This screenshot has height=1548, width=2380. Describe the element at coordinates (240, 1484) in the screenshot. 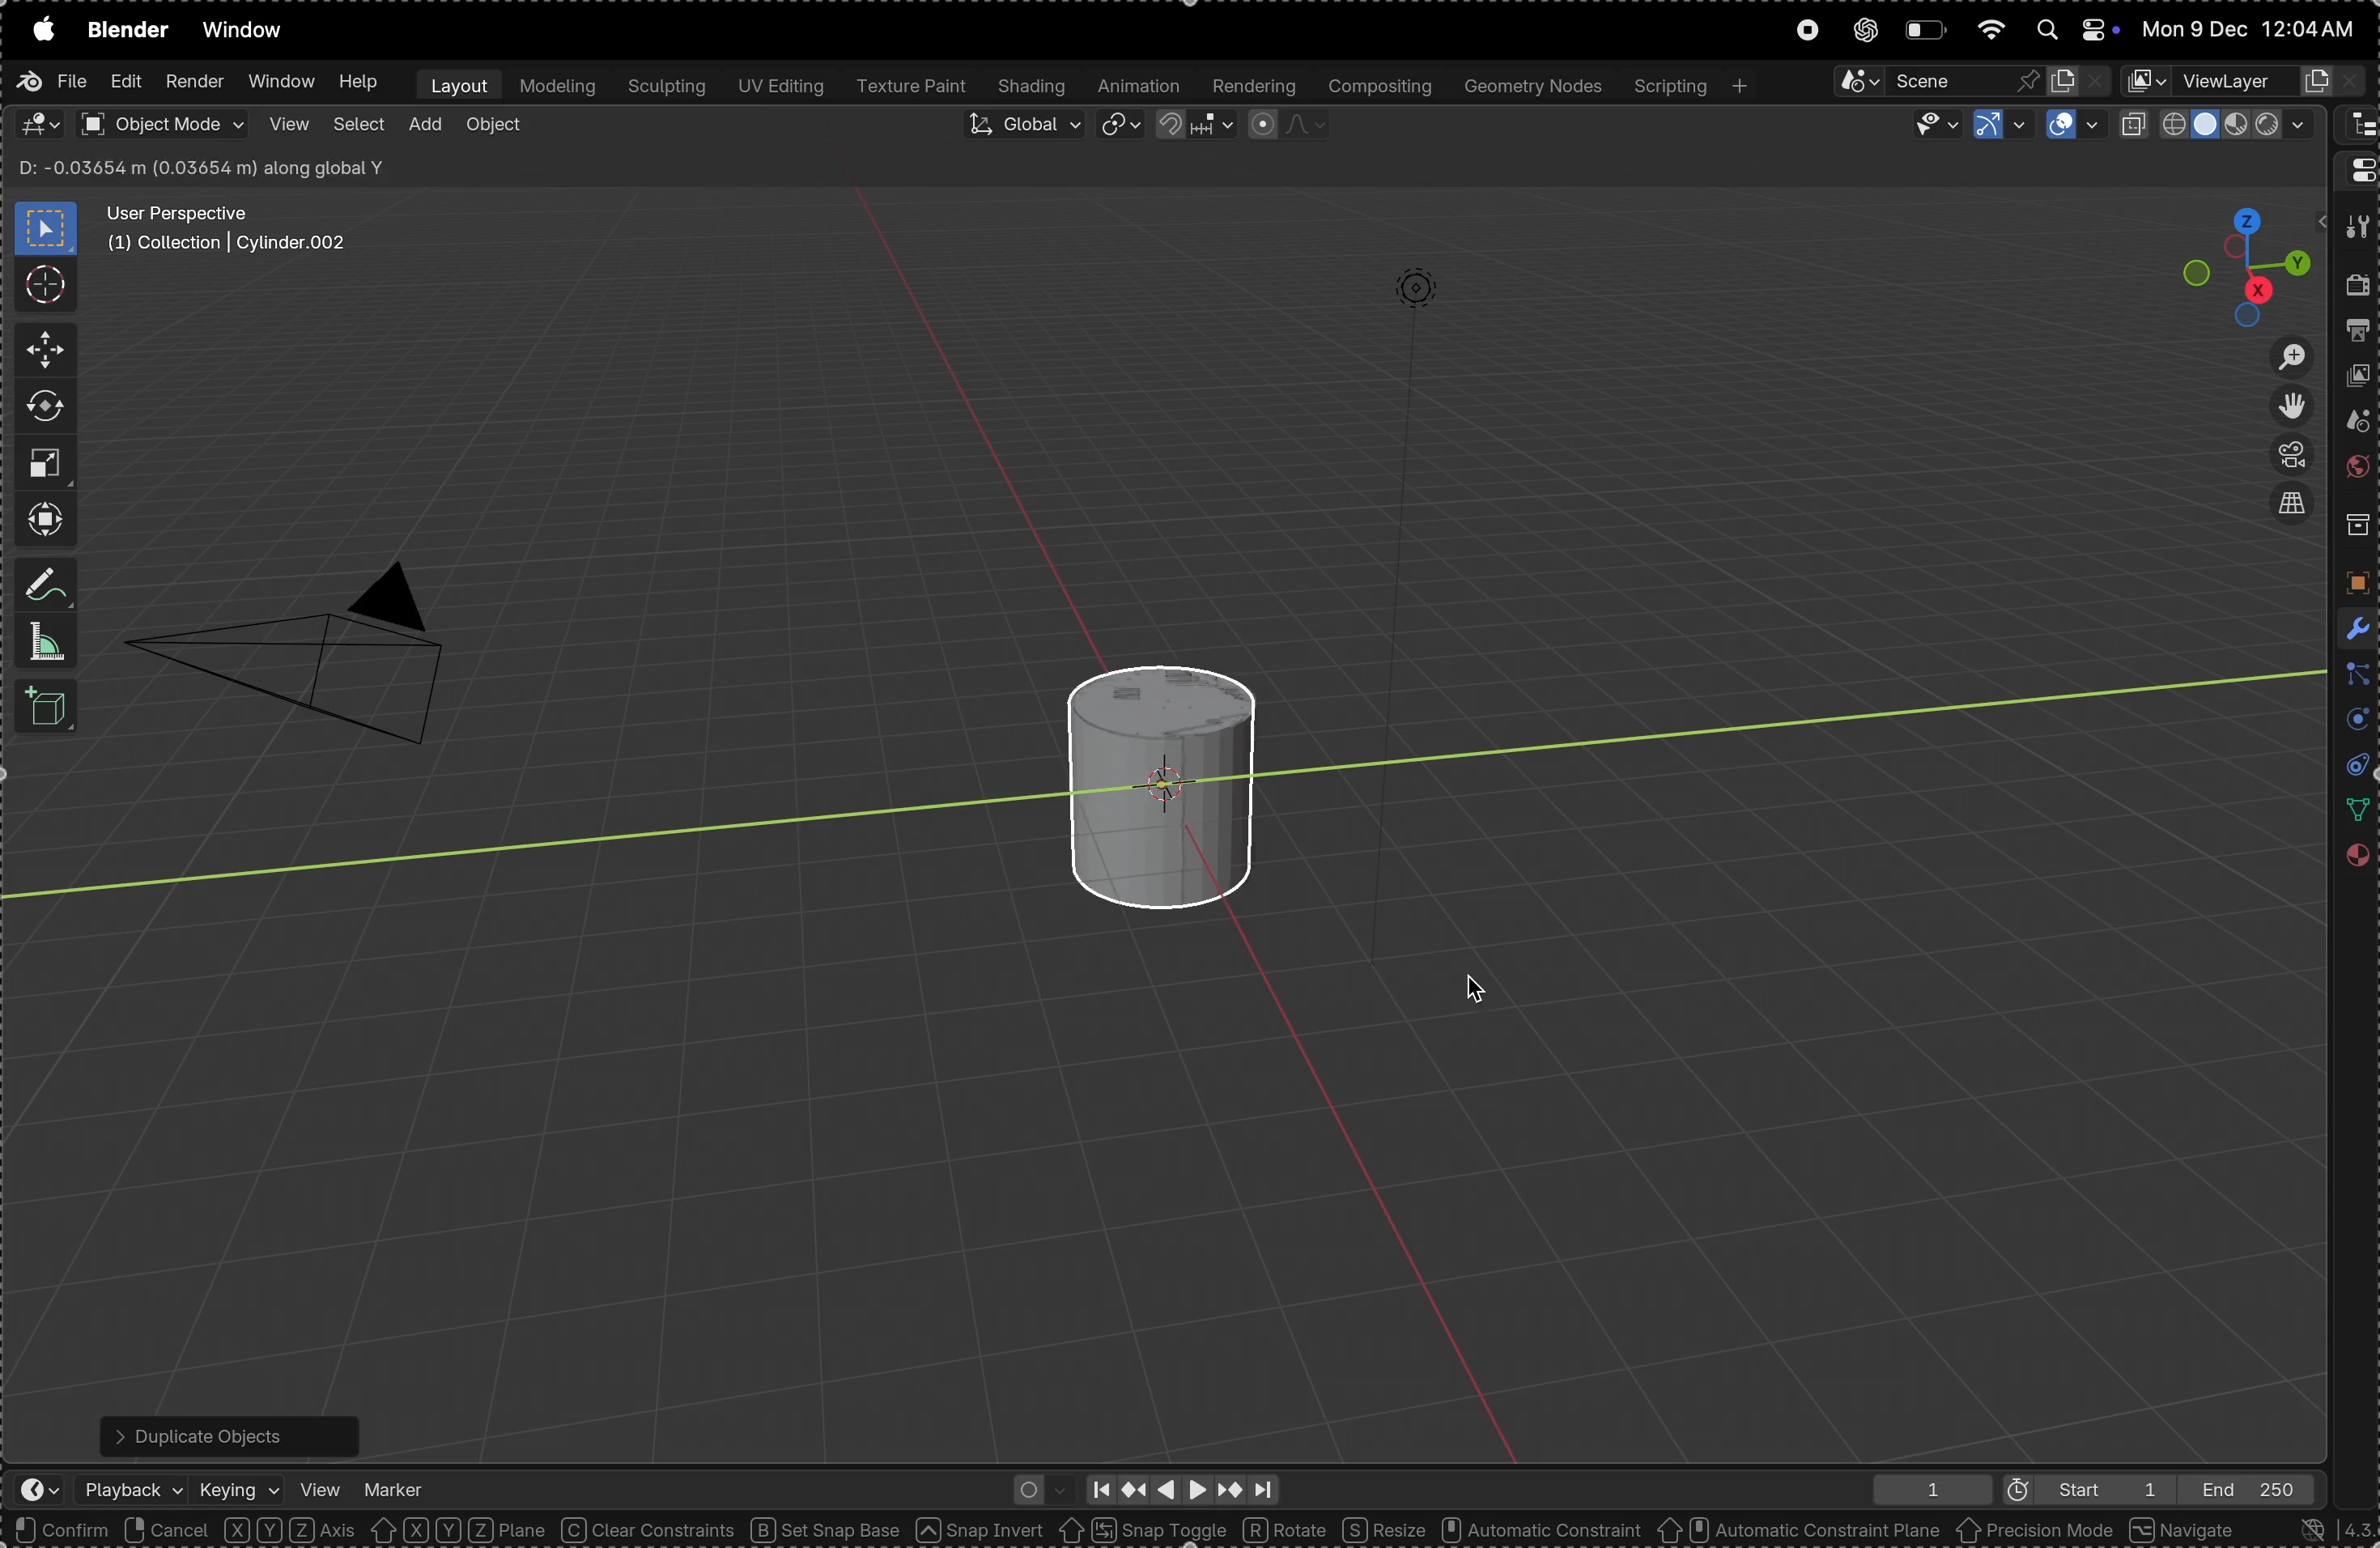

I see `keying` at that location.